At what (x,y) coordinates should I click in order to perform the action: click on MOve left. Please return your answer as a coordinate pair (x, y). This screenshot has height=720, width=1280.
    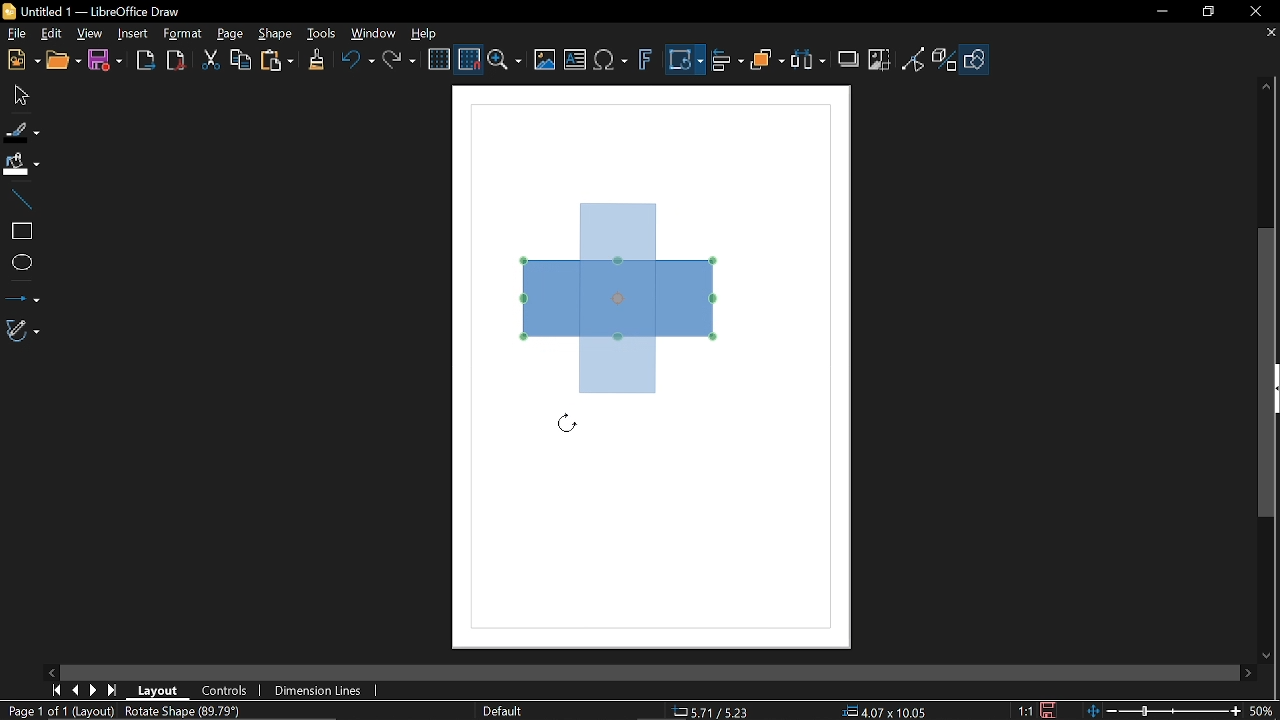
    Looking at the image, I should click on (52, 671).